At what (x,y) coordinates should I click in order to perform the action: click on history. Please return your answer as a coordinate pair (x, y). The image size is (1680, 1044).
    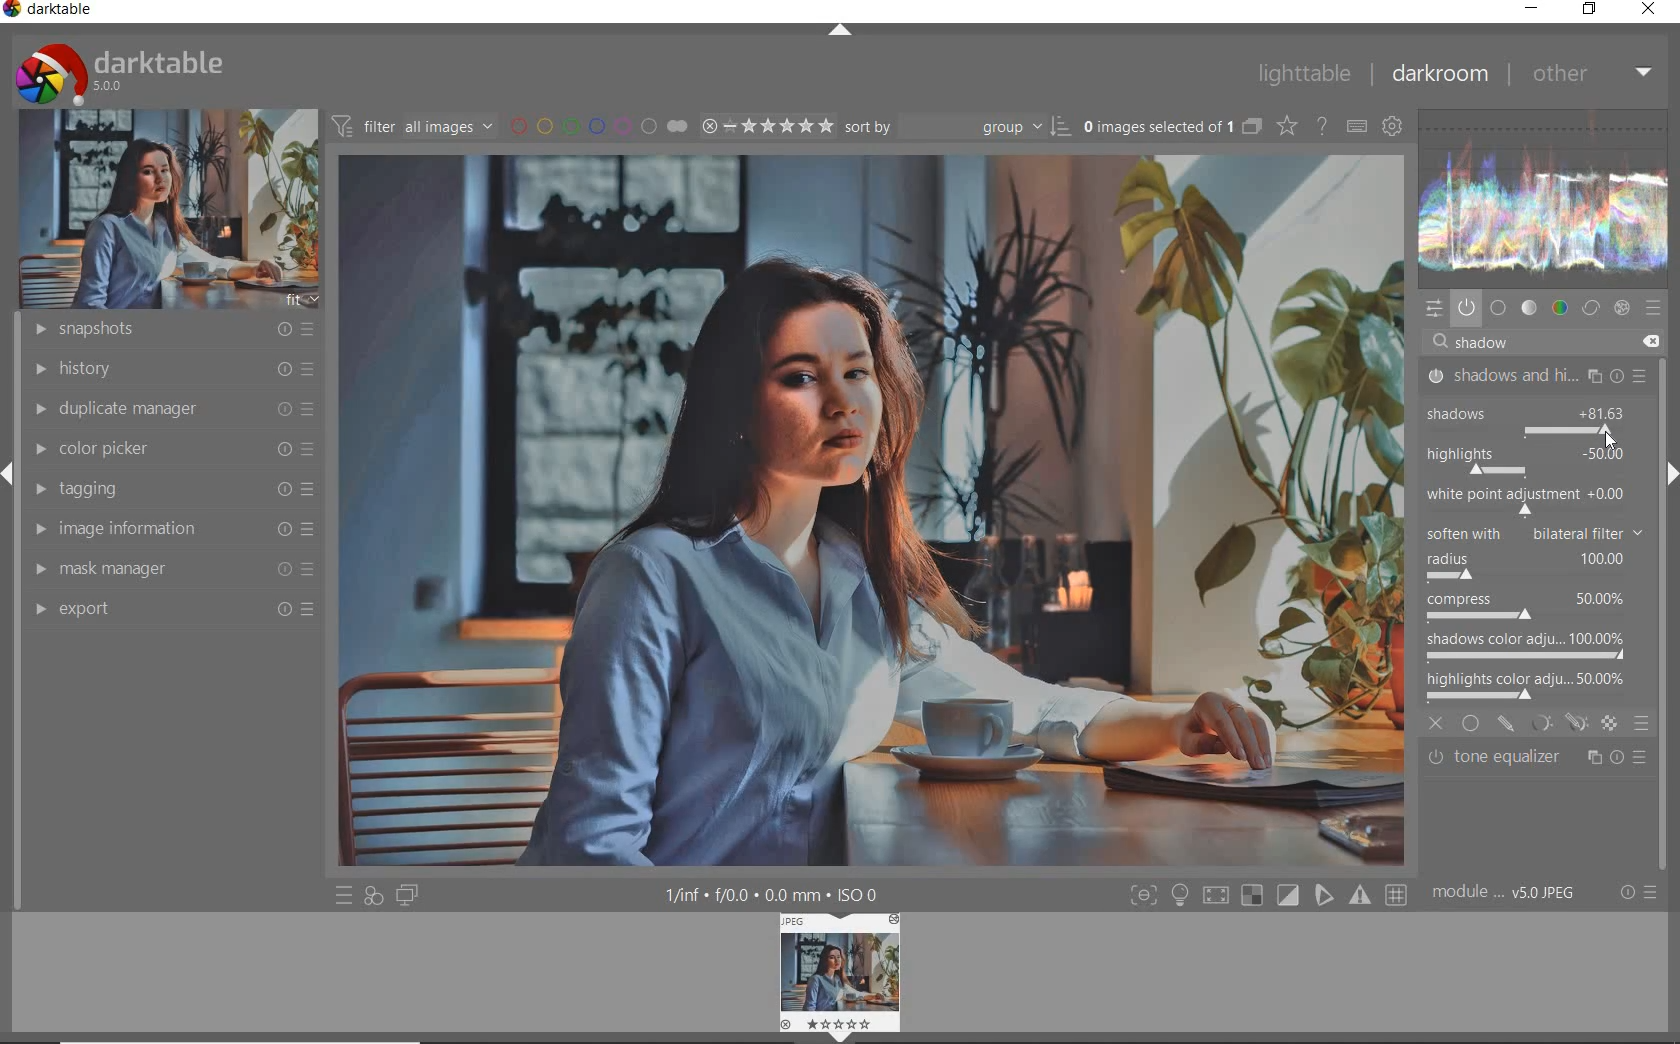
    Looking at the image, I should click on (169, 367).